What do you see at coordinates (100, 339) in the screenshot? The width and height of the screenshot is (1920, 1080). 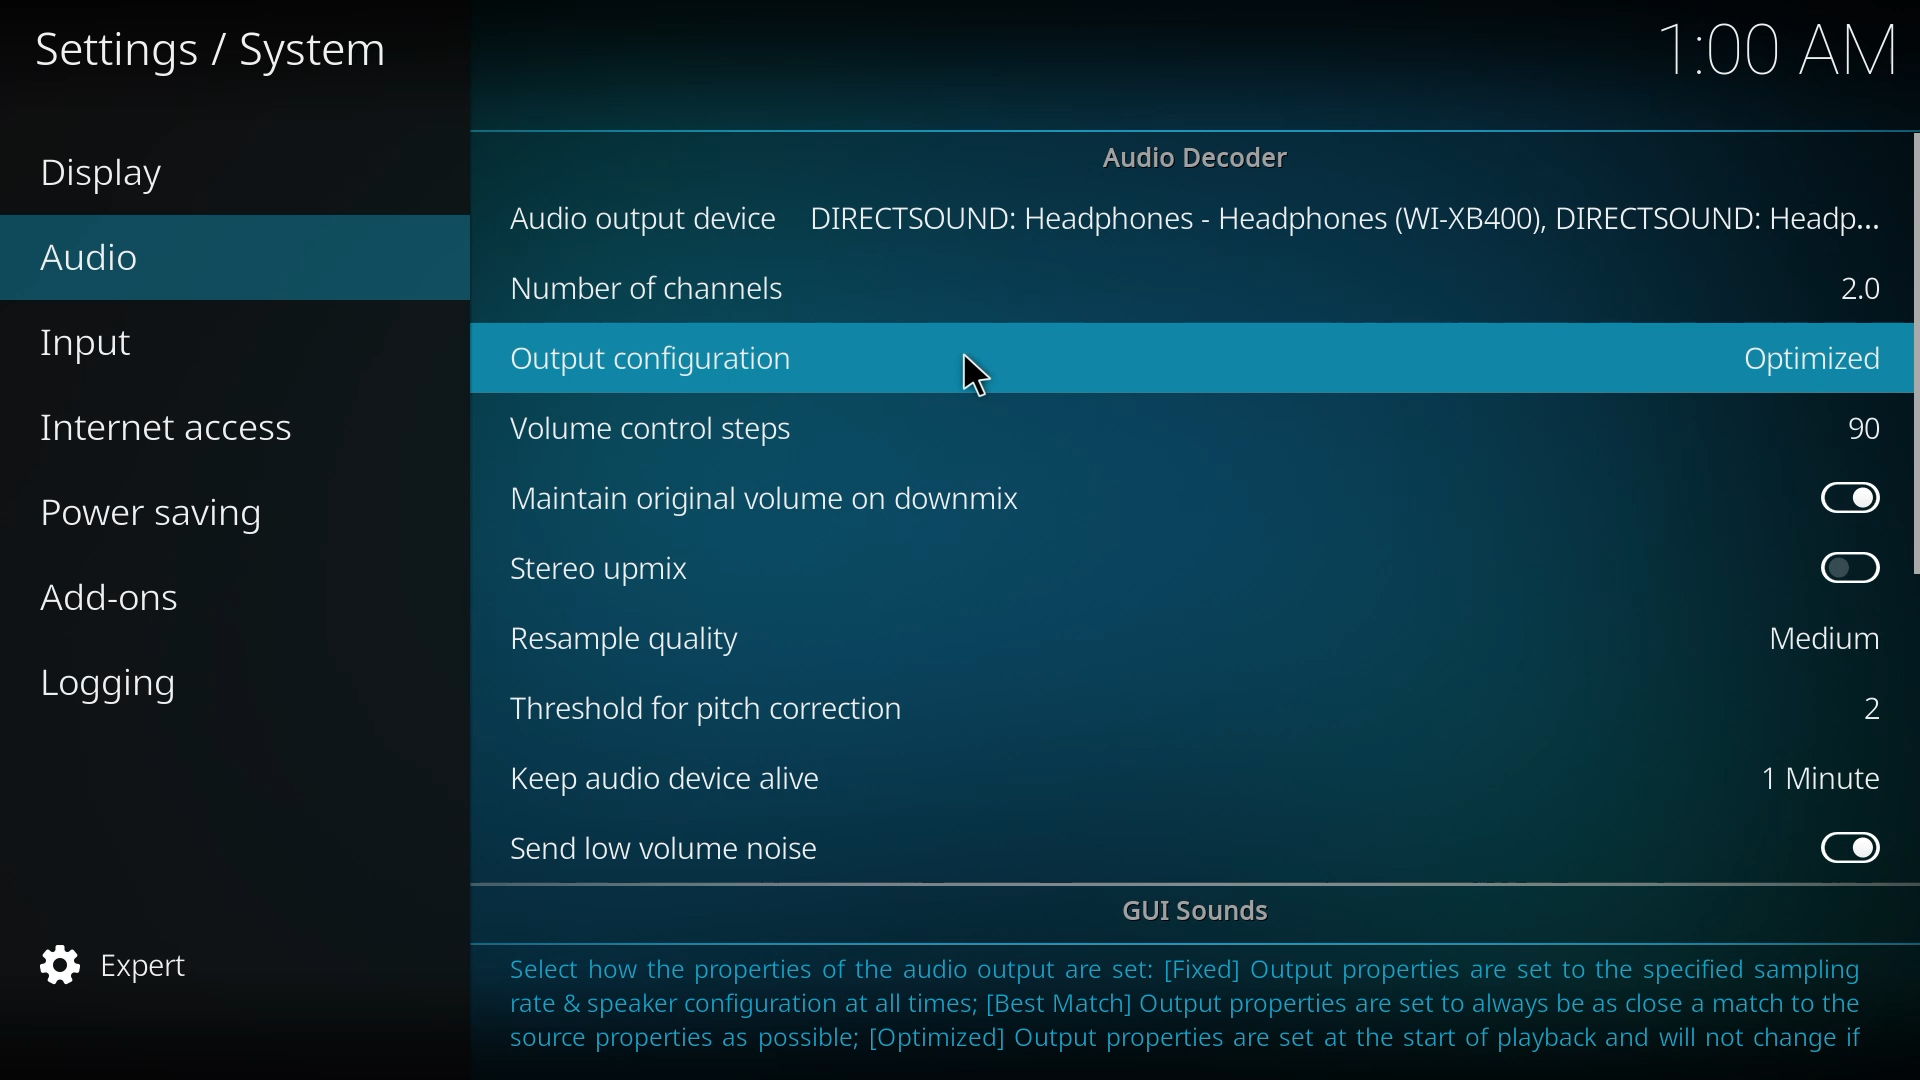 I see `input` at bounding box center [100, 339].